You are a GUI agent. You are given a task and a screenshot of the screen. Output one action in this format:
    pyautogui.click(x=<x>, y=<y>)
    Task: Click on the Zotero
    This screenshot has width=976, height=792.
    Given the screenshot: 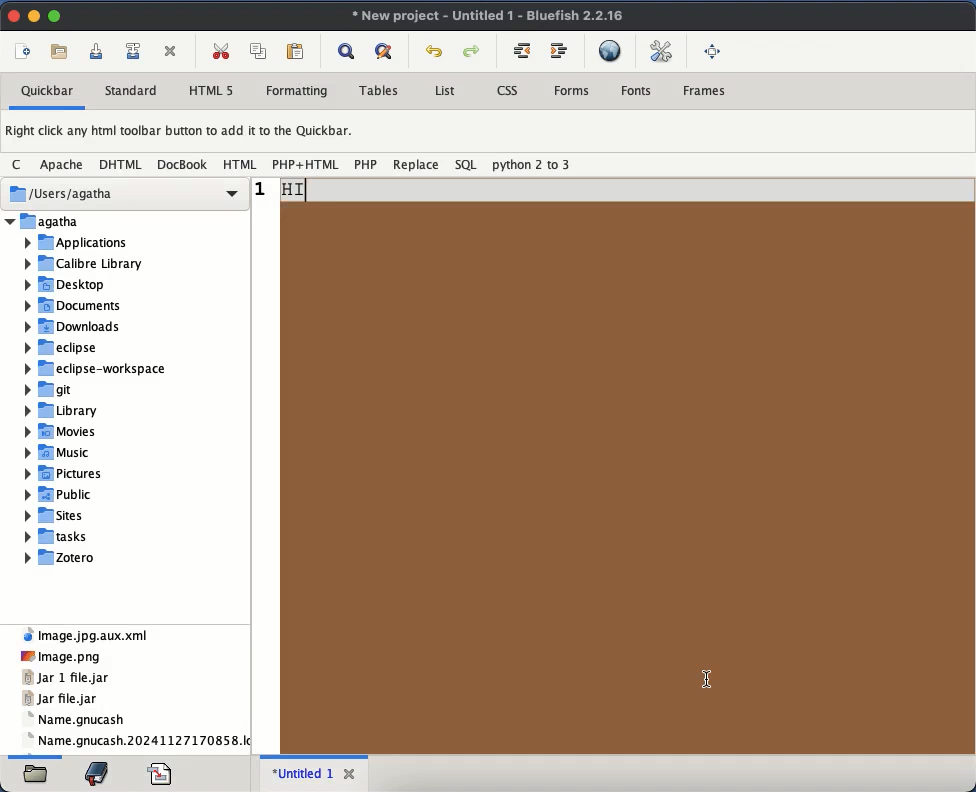 What is the action you would take?
    pyautogui.click(x=61, y=557)
    